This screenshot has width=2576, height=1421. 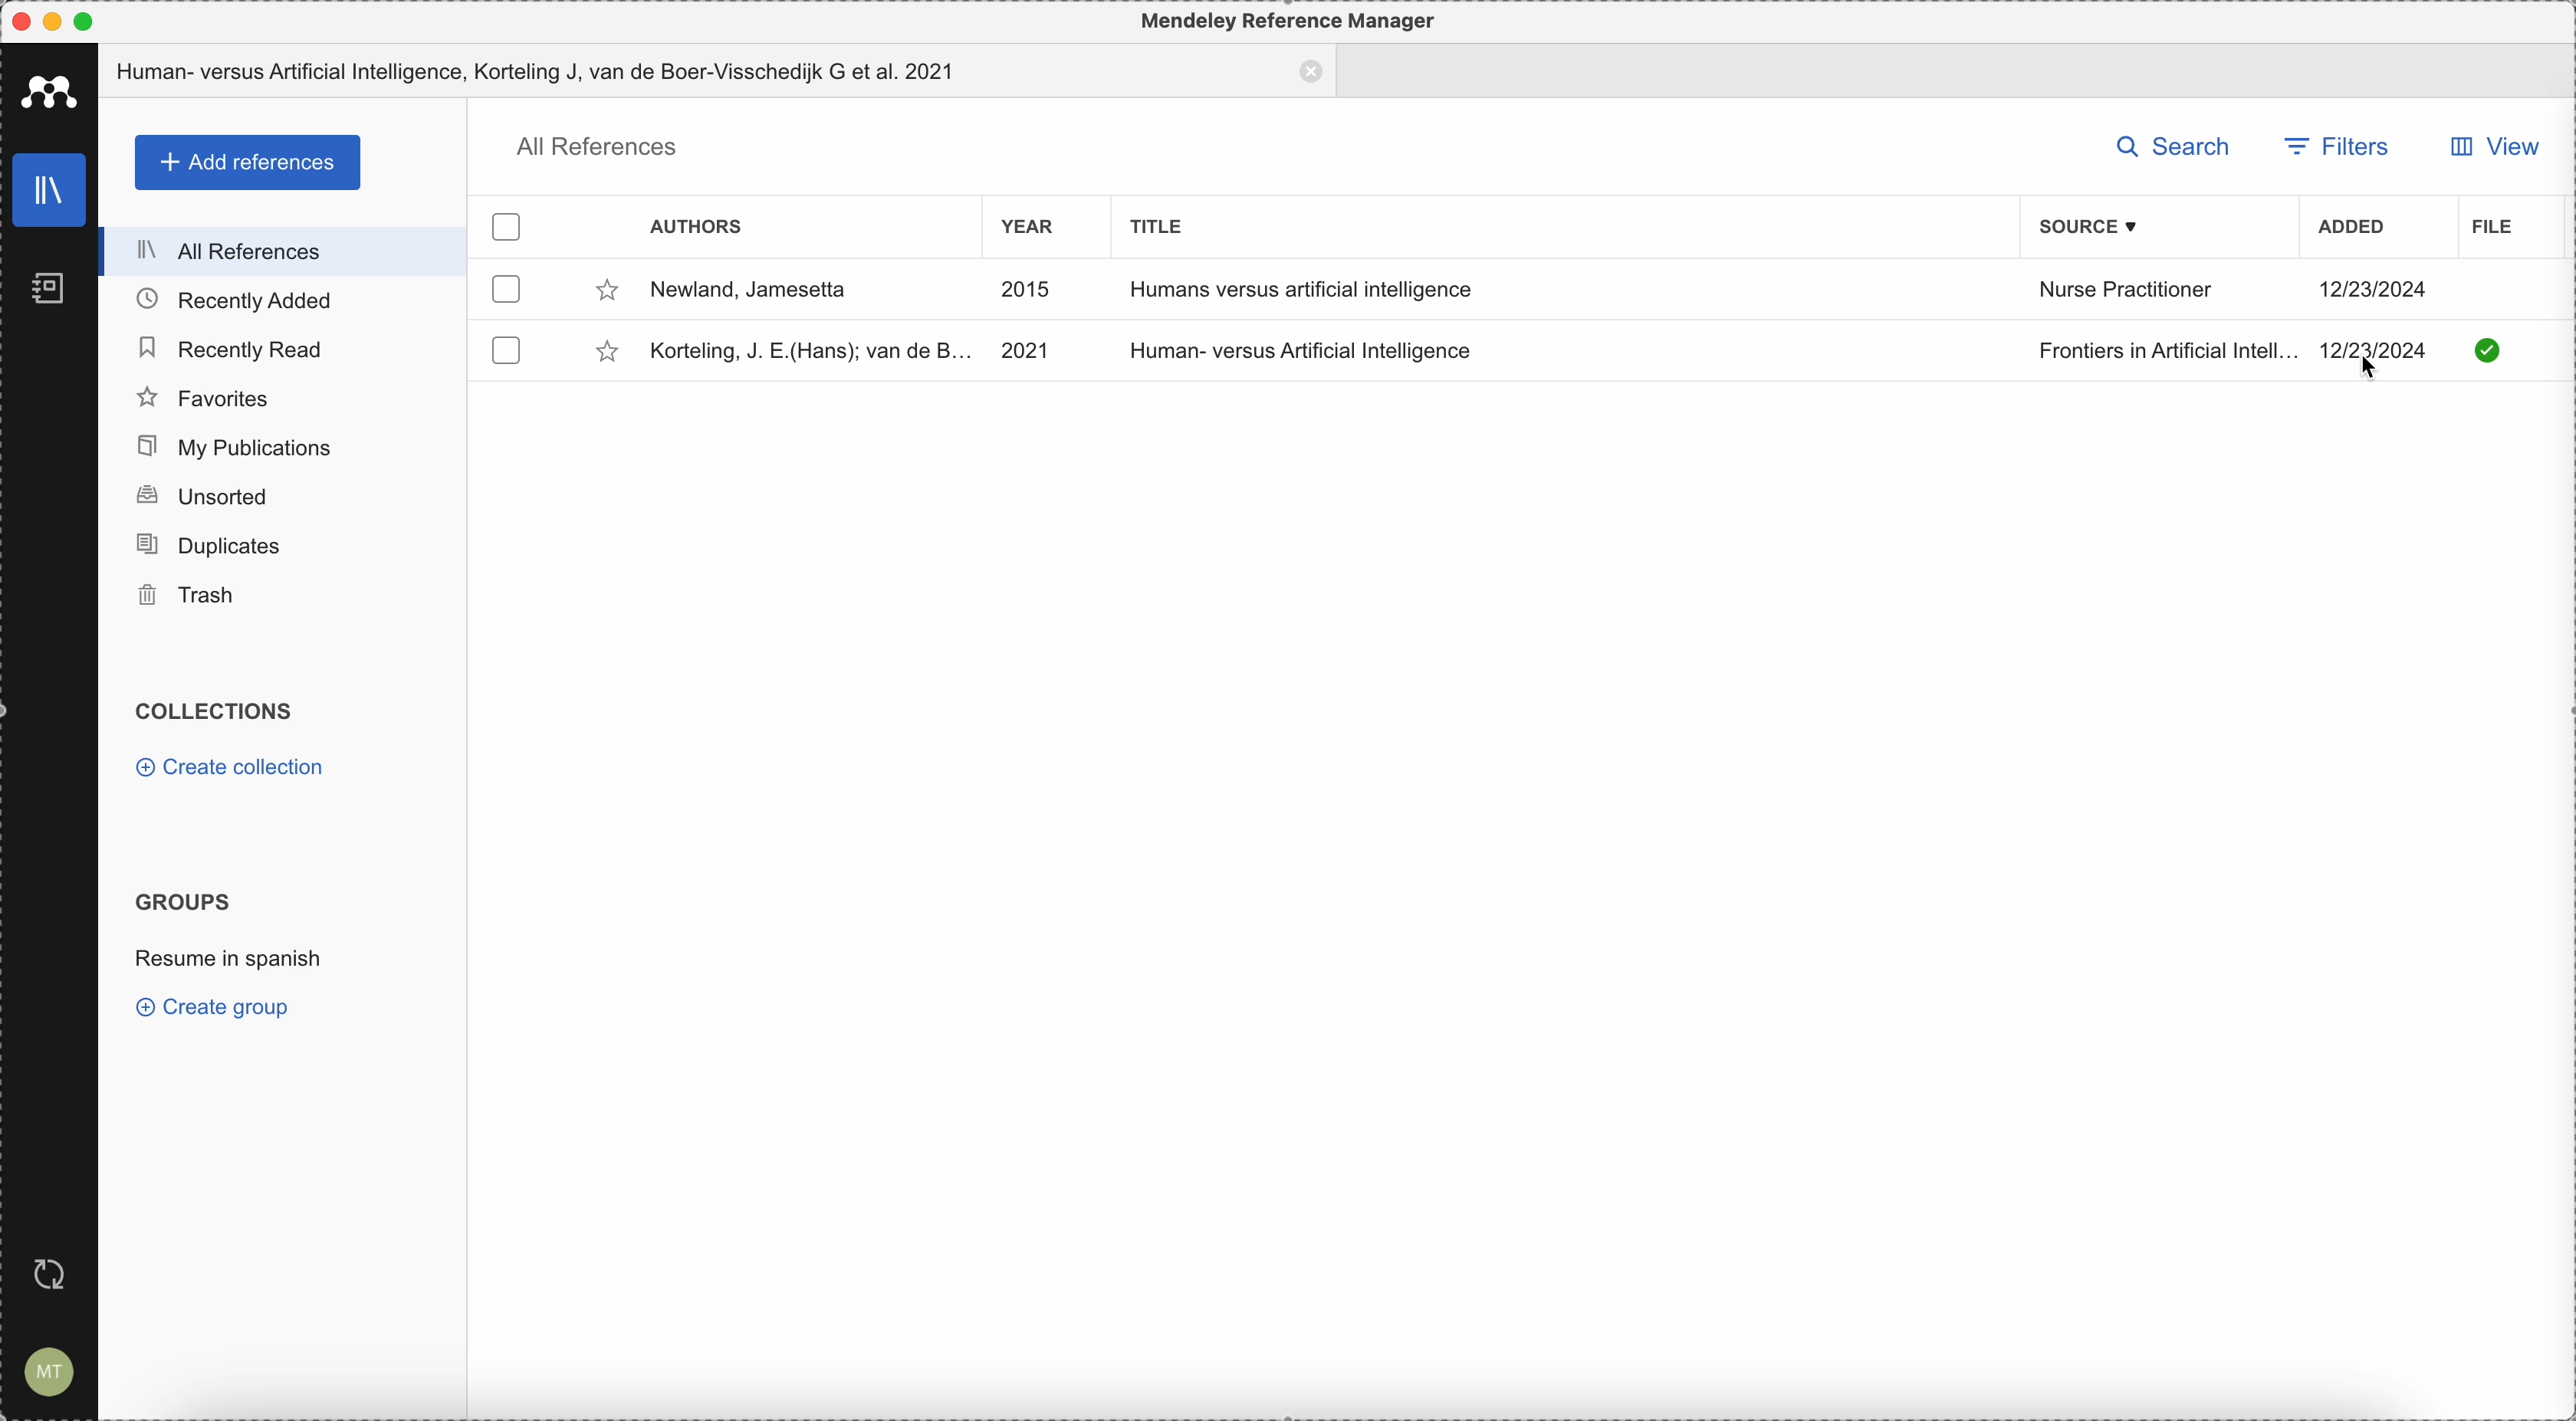 I want to click on file, so click(x=2491, y=226).